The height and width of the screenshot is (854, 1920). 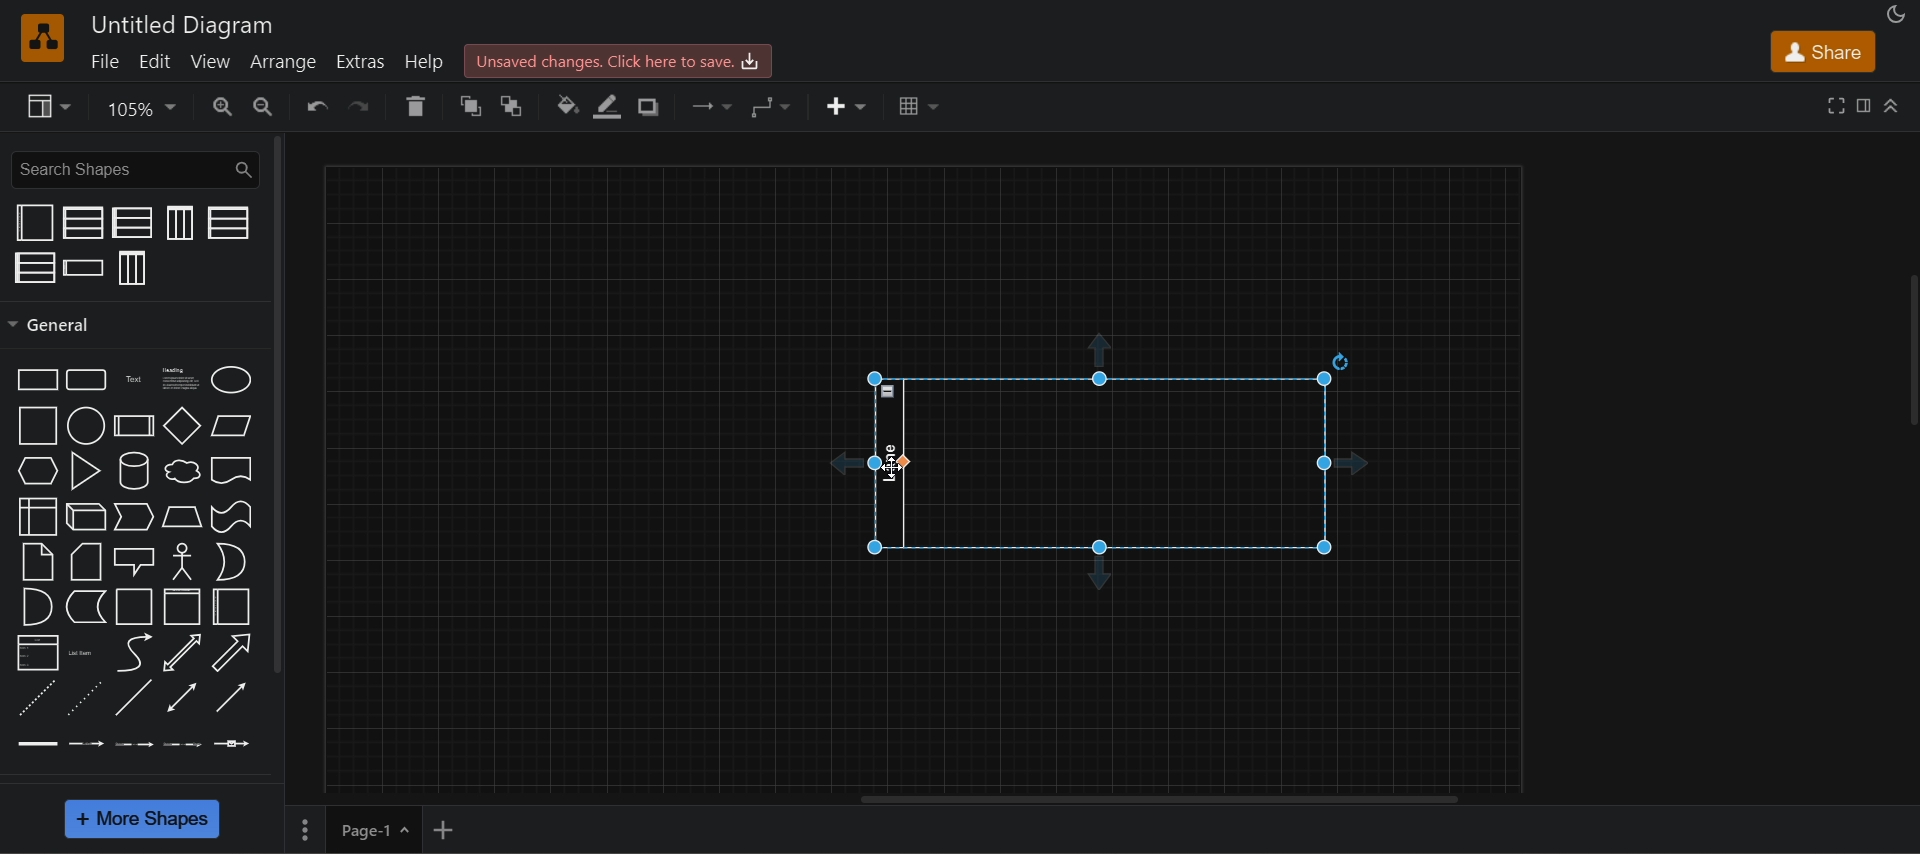 I want to click on connector with 2 labels, so click(x=135, y=746).